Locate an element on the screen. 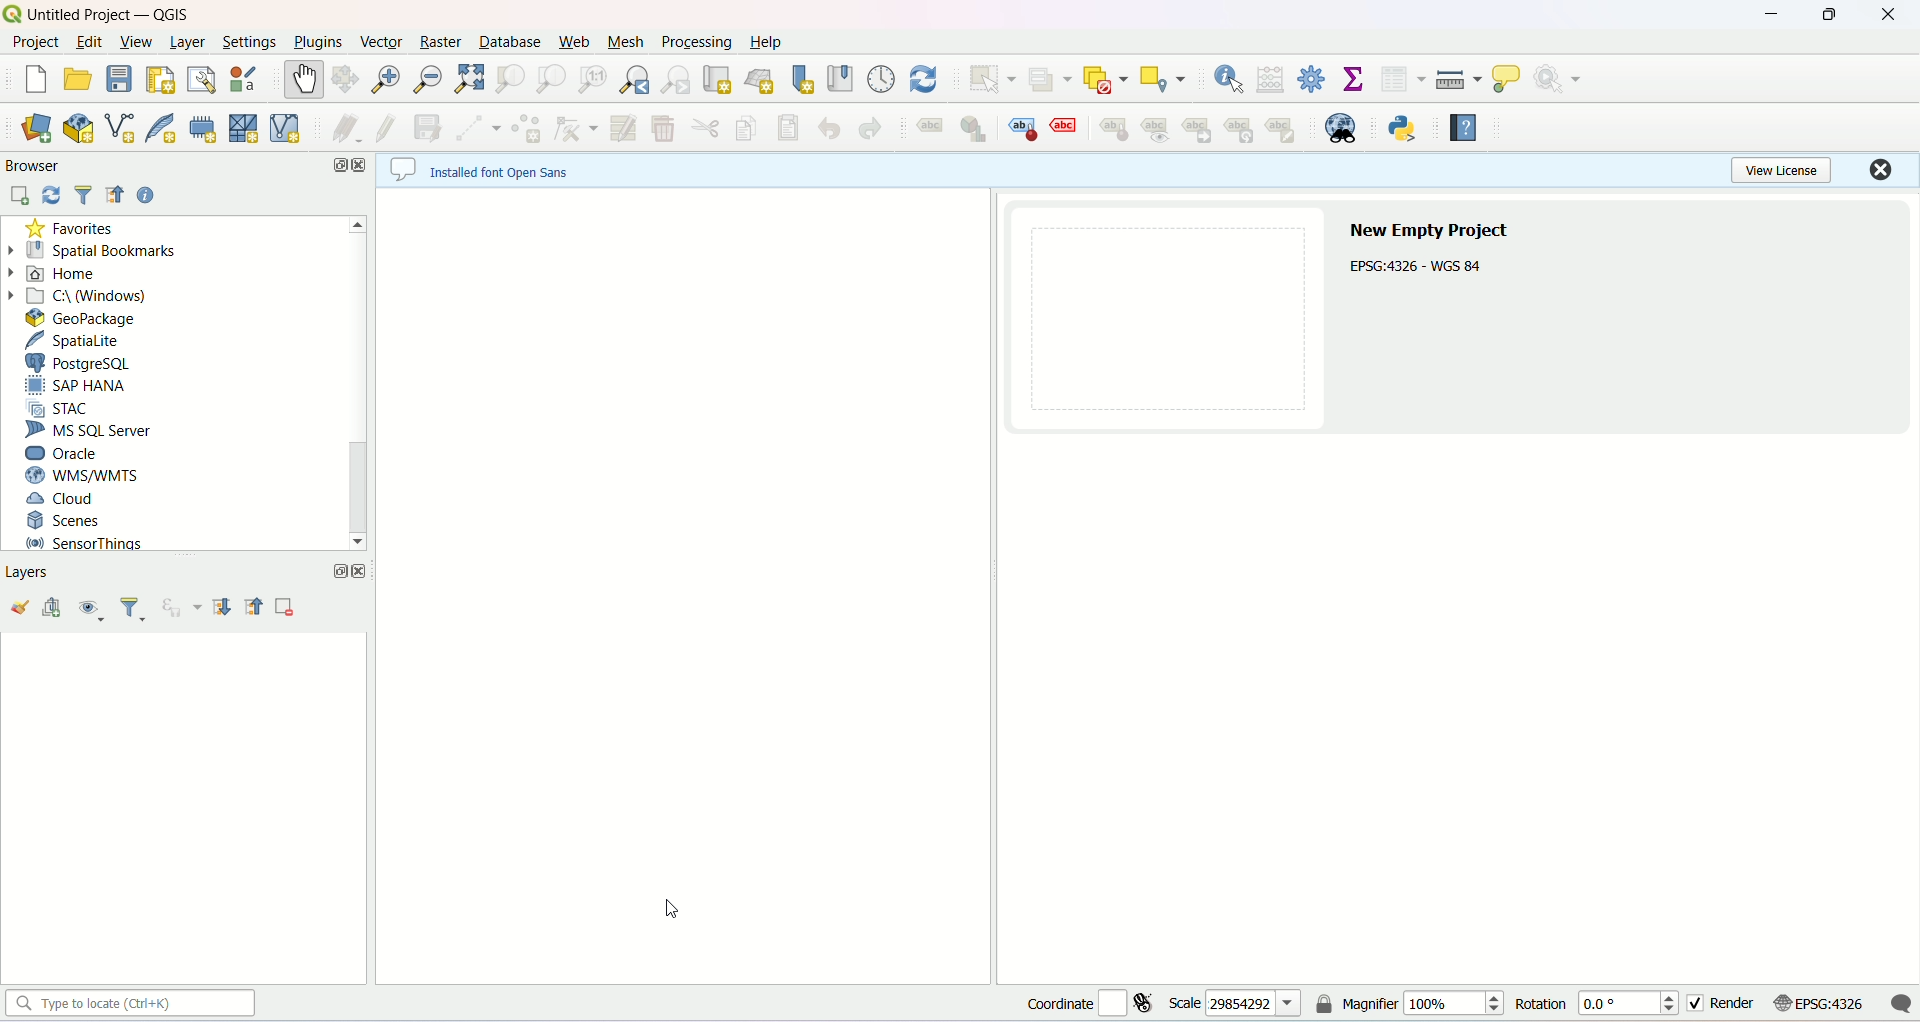  maximize is located at coordinates (338, 573).